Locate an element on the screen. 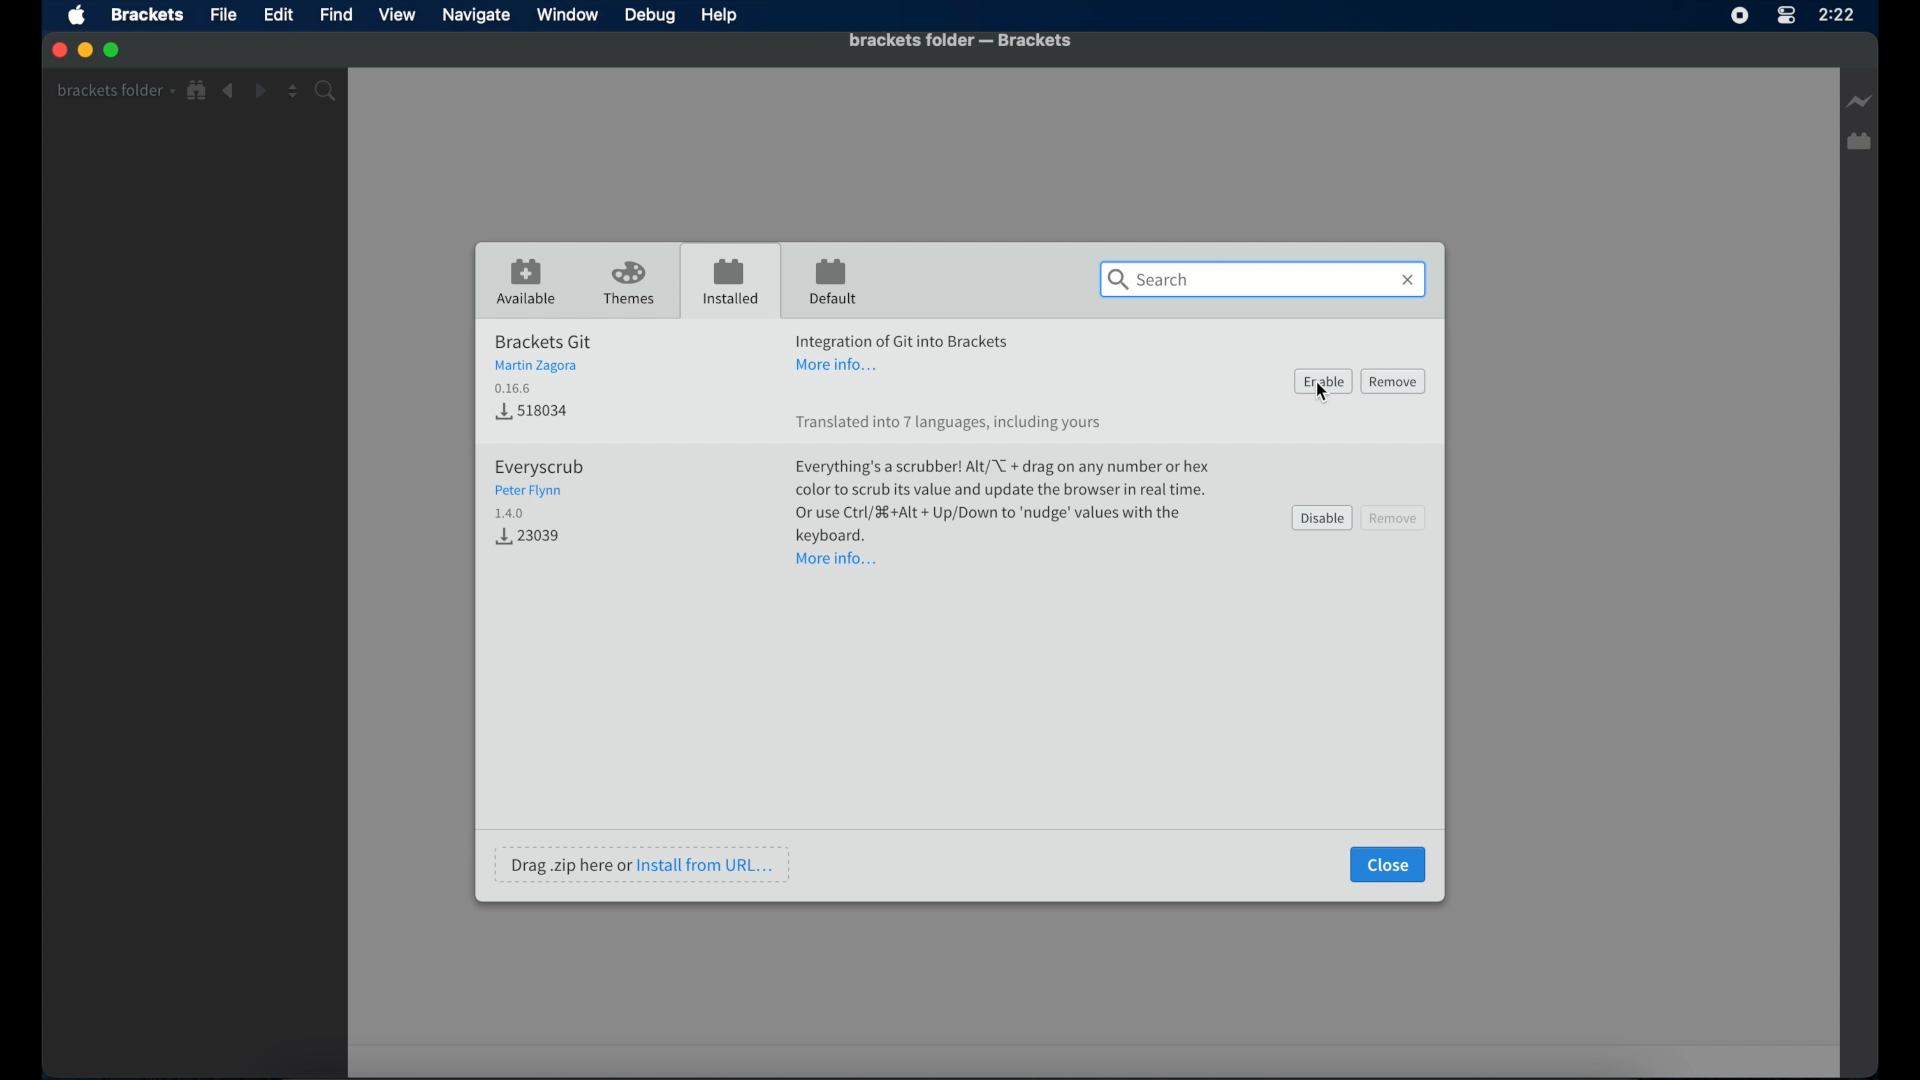  find is located at coordinates (338, 14).